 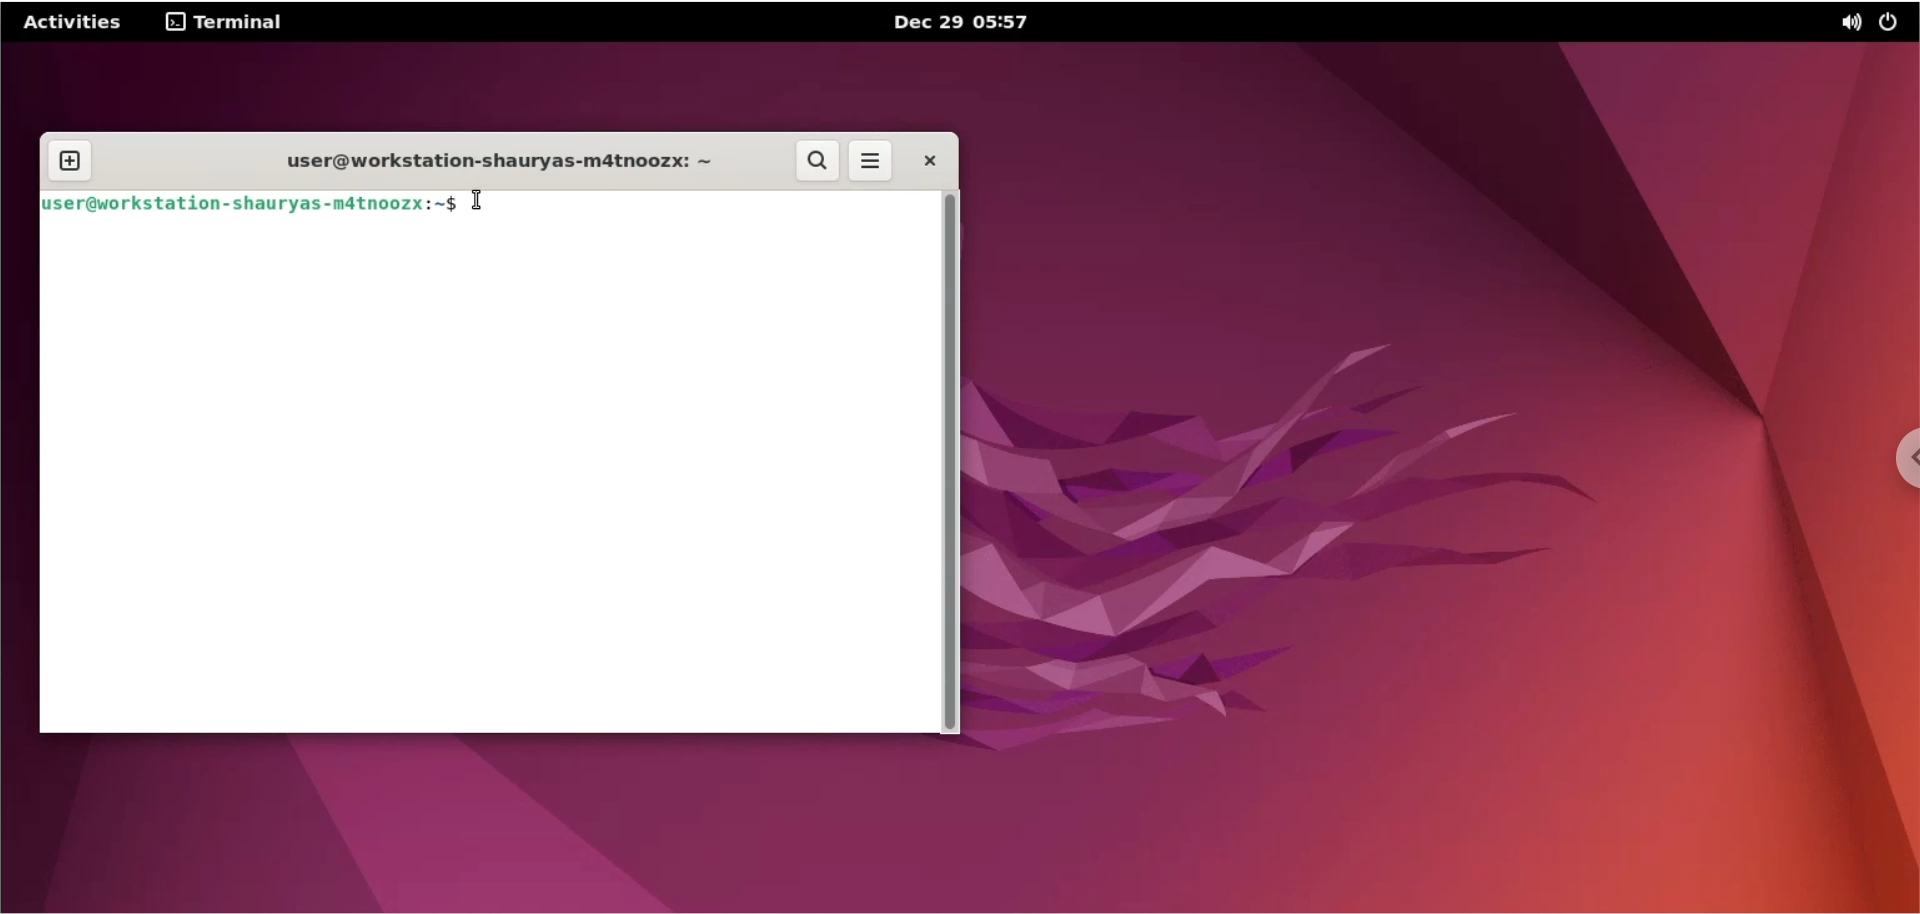 I want to click on sound option, so click(x=1849, y=24).